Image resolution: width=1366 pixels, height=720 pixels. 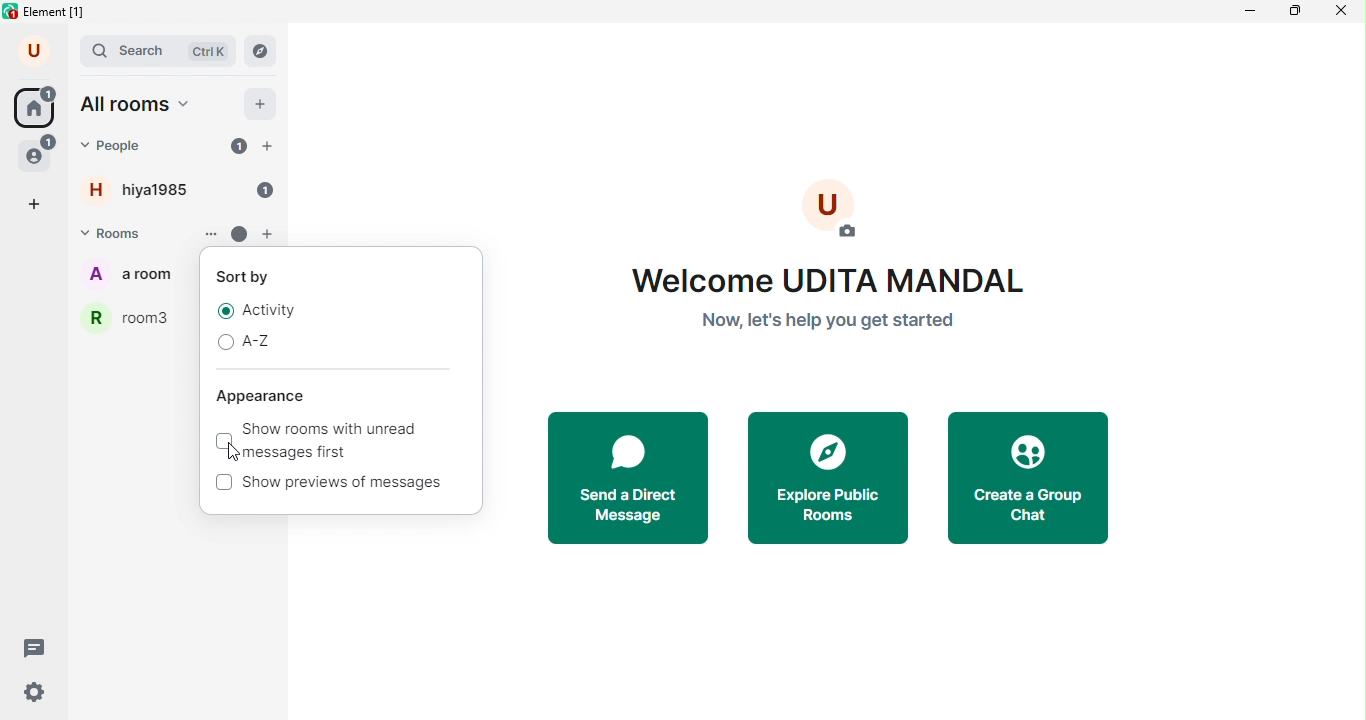 I want to click on add photo, so click(x=837, y=213).